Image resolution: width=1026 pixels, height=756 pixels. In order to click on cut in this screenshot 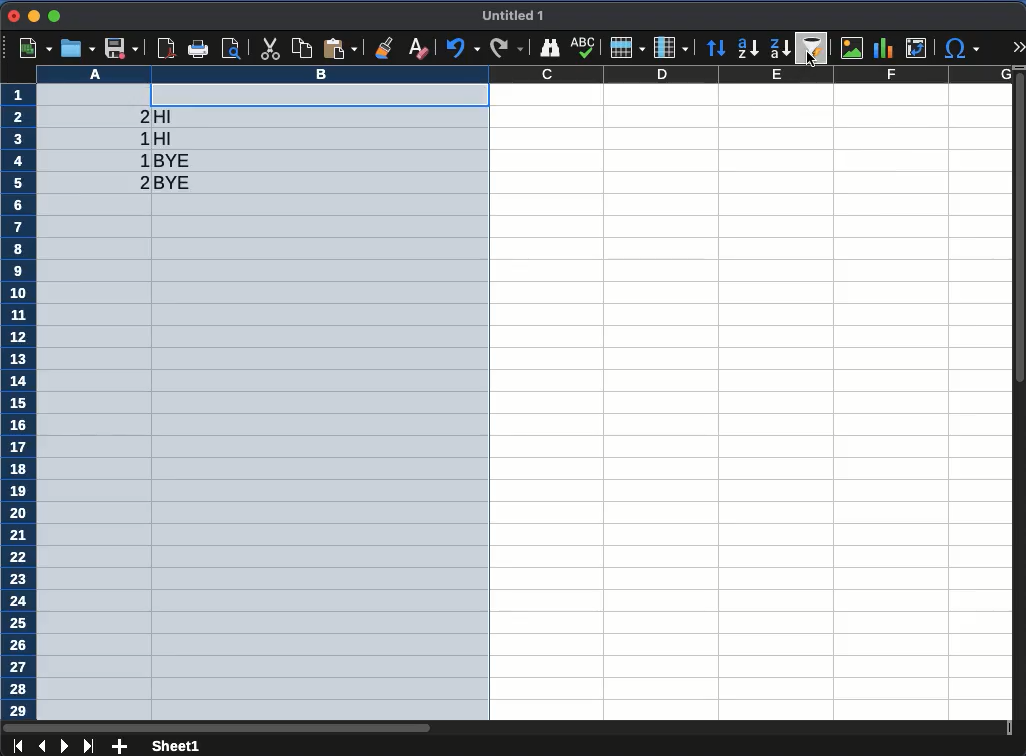, I will do `click(268, 49)`.